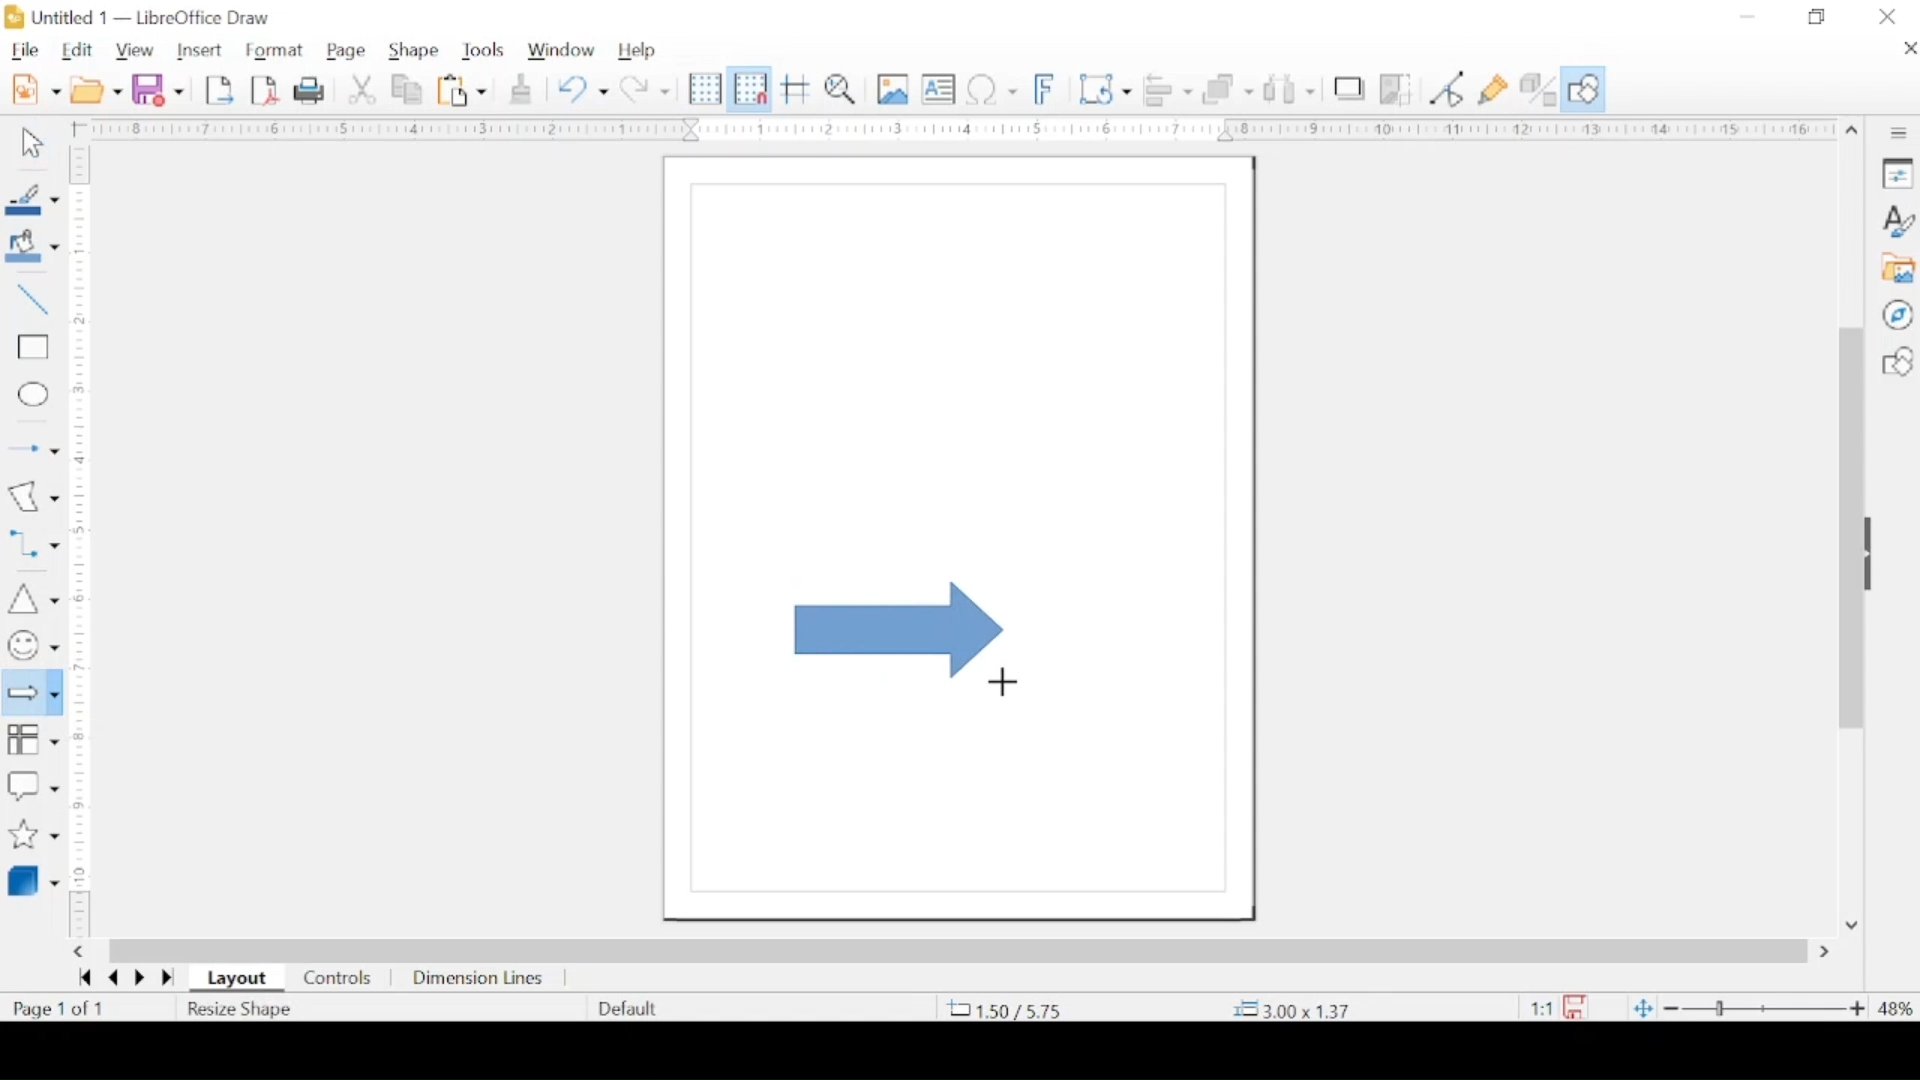 Image resolution: width=1920 pixels, height=1080 pixels. I want to click on cut, so click(362, 89).